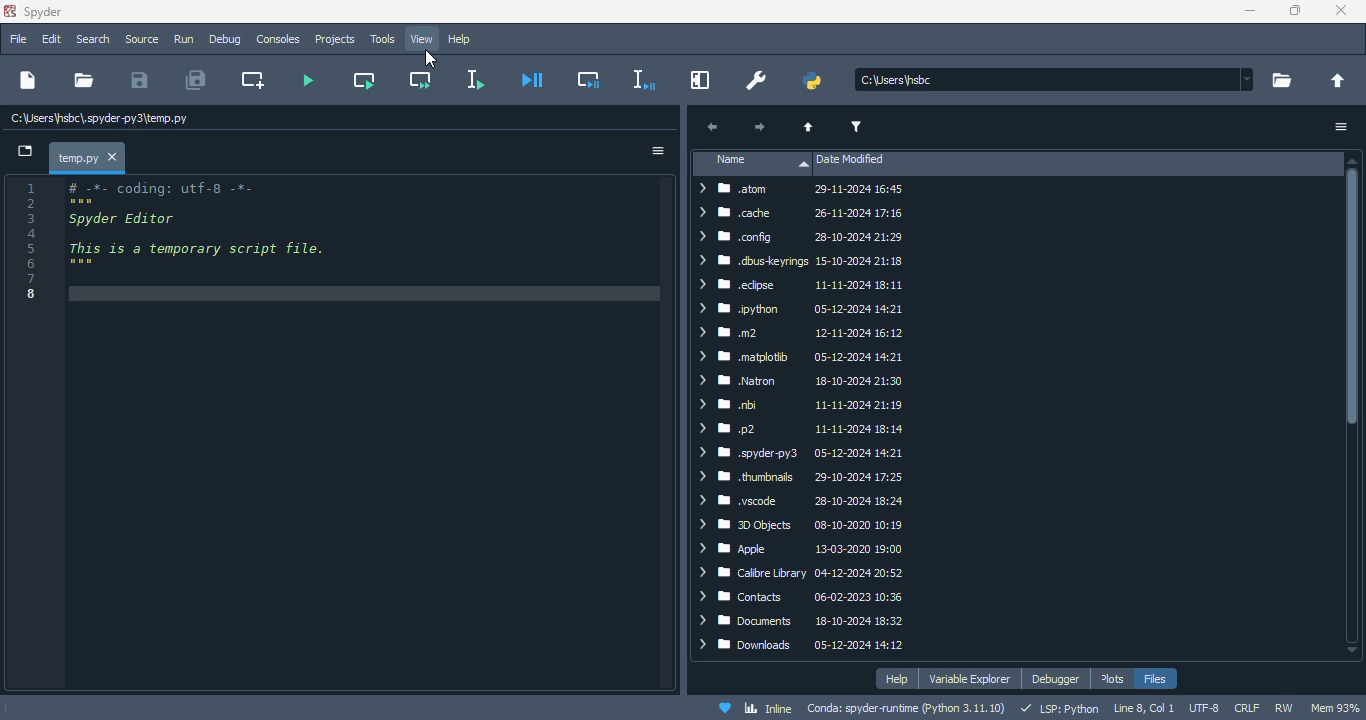 The width and height of the screenshot is (1366, 720). Describe the element at coordinates (1356, 407) in the screenshot. I see `vertical scroll bar` at that location.